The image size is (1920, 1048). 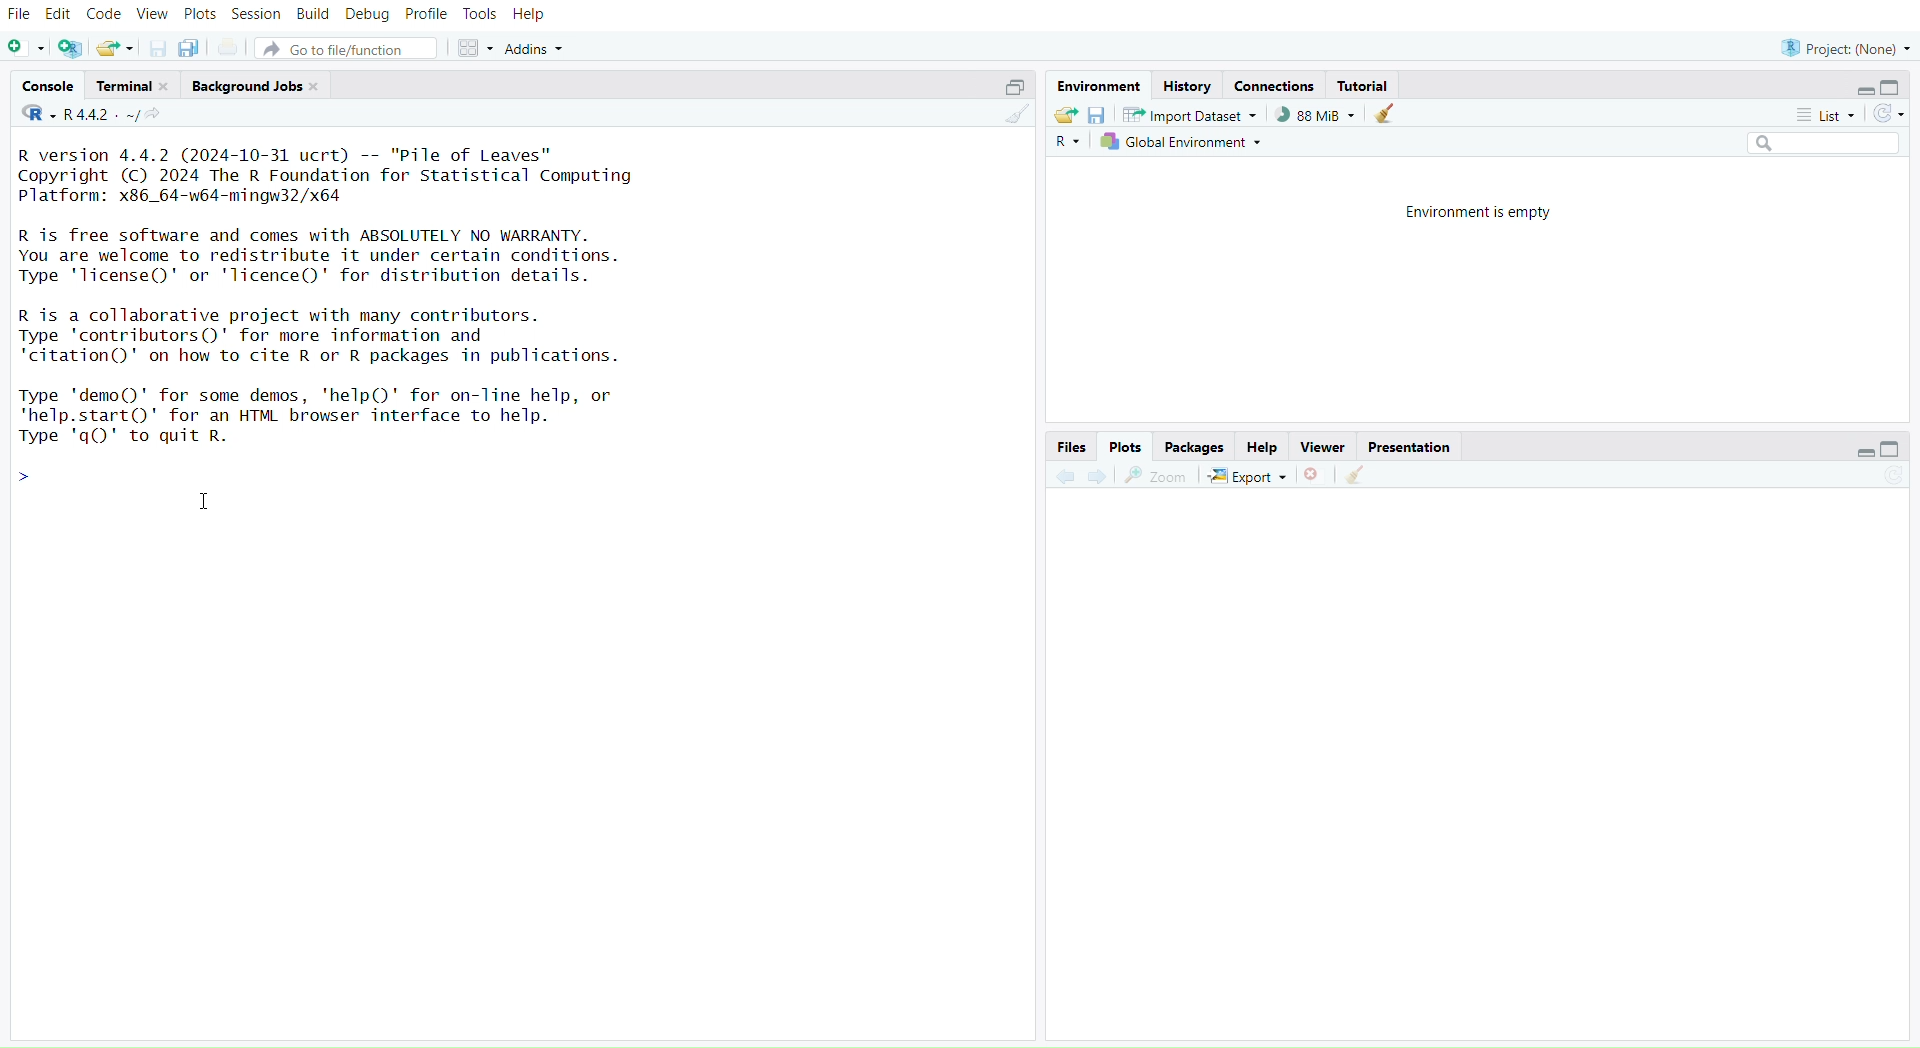 What do you see at coordinates (81, 115) in the screenshot?
I see `R 4.4.2` at bounding box center [81, 115].